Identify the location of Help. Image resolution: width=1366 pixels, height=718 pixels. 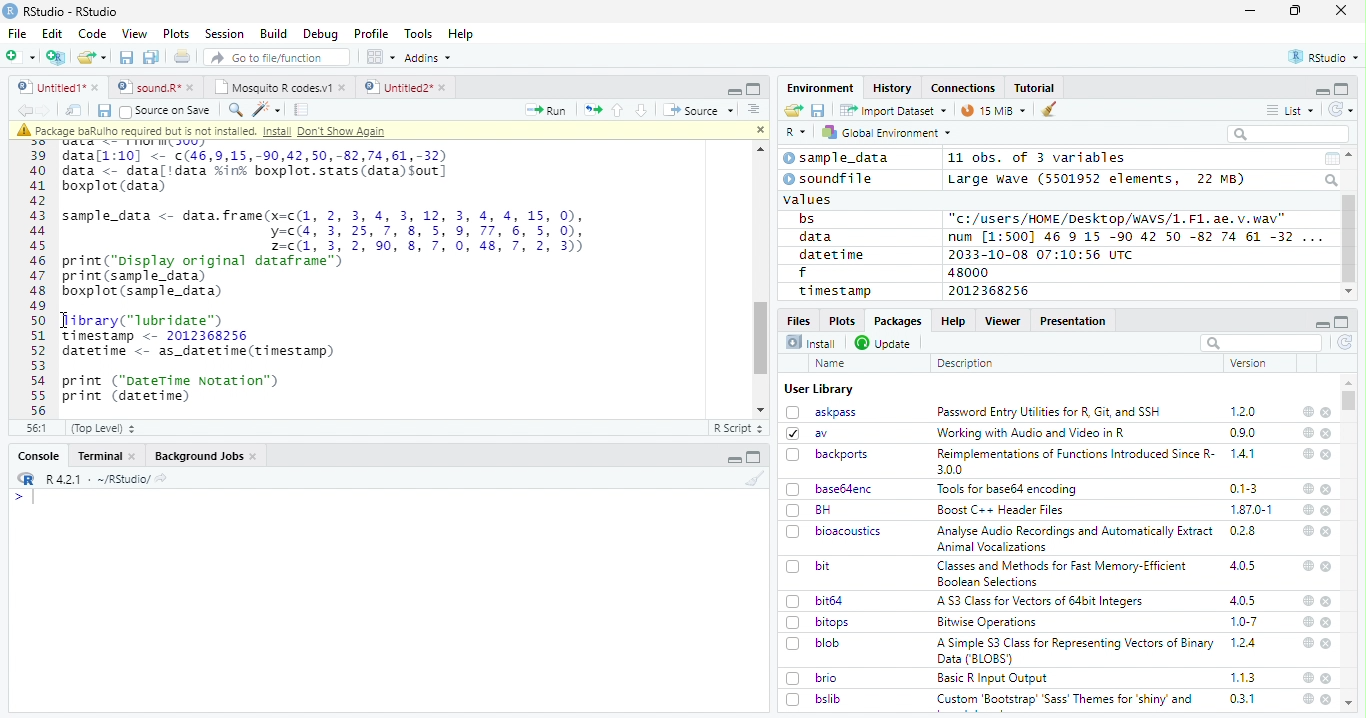
(461, 35).